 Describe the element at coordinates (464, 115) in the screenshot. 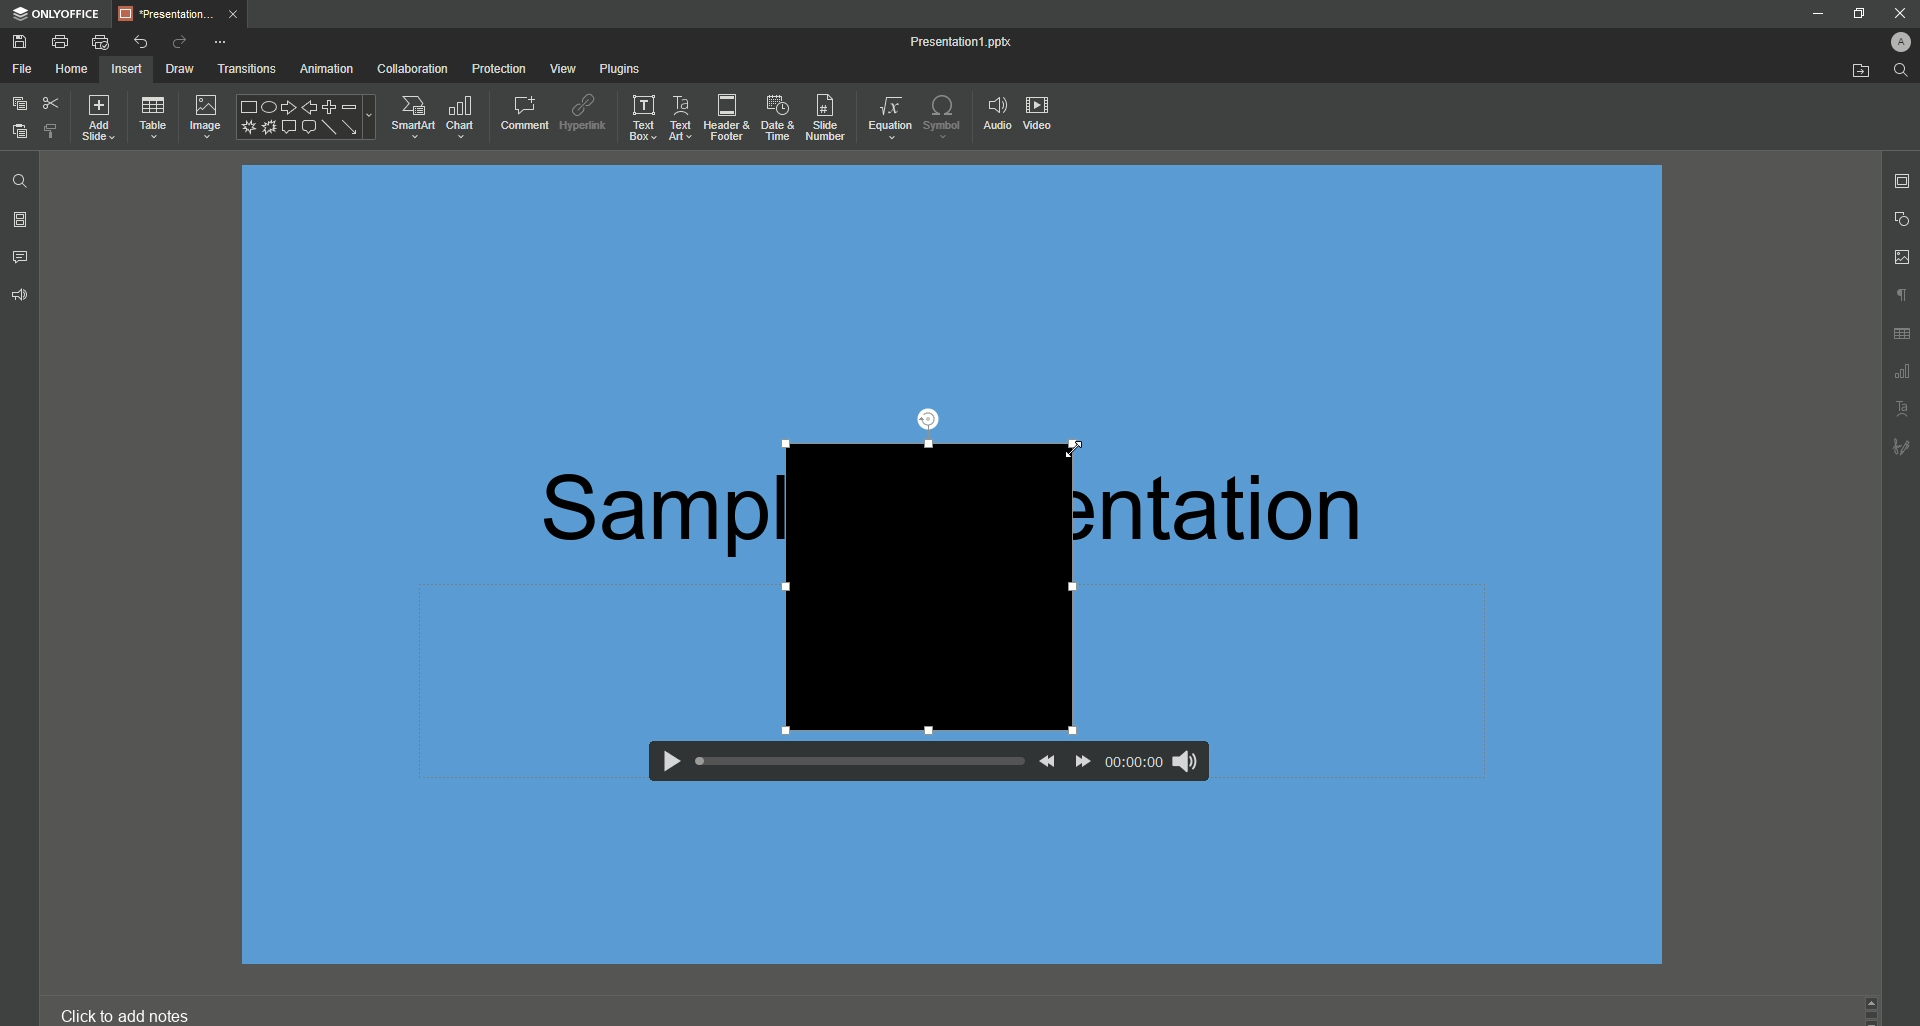

I see `Chart` at that location.